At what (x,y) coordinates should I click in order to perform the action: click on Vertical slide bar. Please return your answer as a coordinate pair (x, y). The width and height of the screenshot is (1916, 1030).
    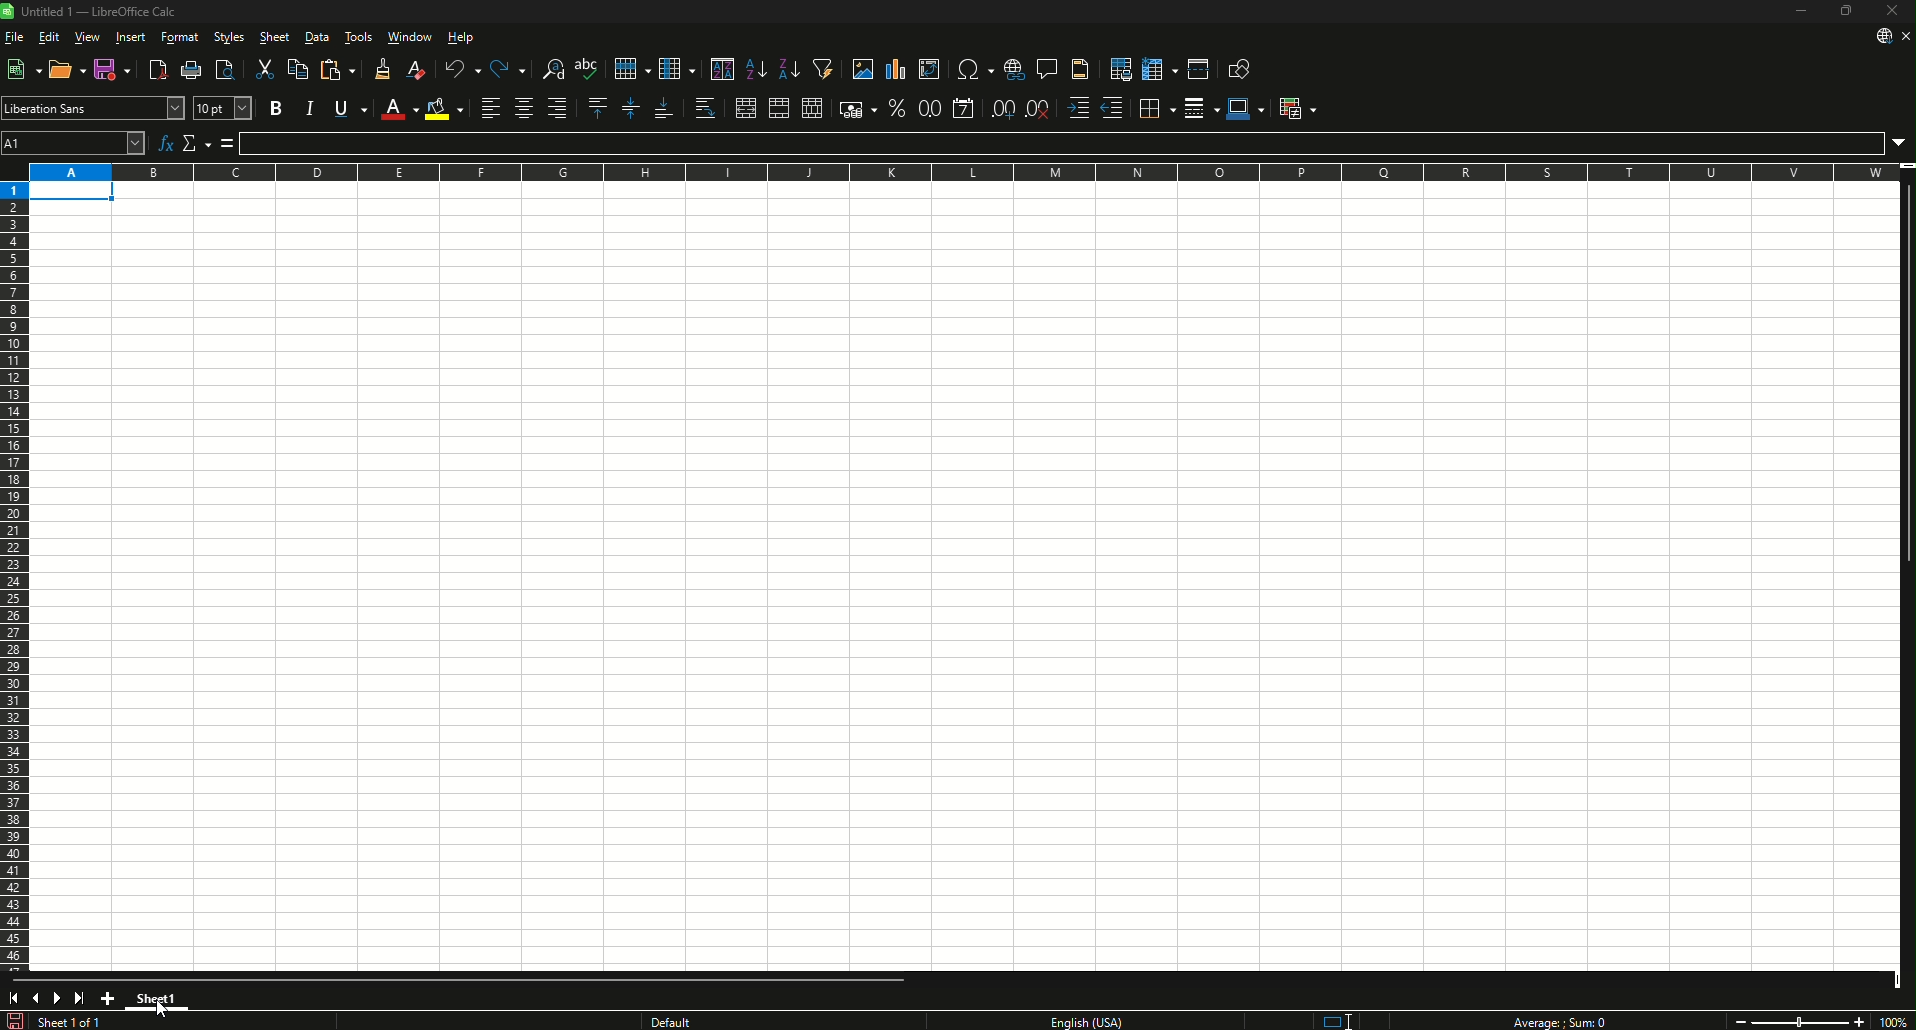
    Looking at the image, I should click on (1909, 373).